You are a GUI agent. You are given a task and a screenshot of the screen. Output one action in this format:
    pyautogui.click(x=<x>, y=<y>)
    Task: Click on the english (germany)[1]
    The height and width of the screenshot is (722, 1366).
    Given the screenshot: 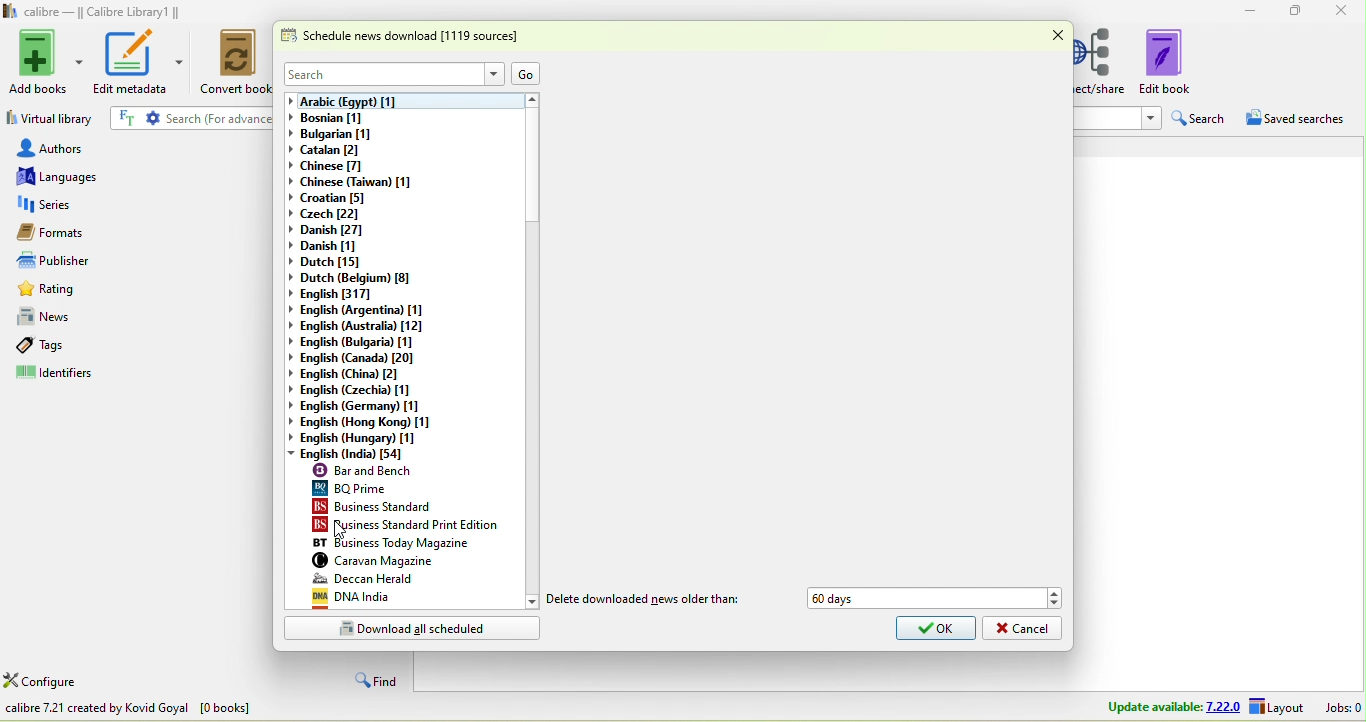 What is the action you would take?
    pyautogui.click(x=369, y=406)
    